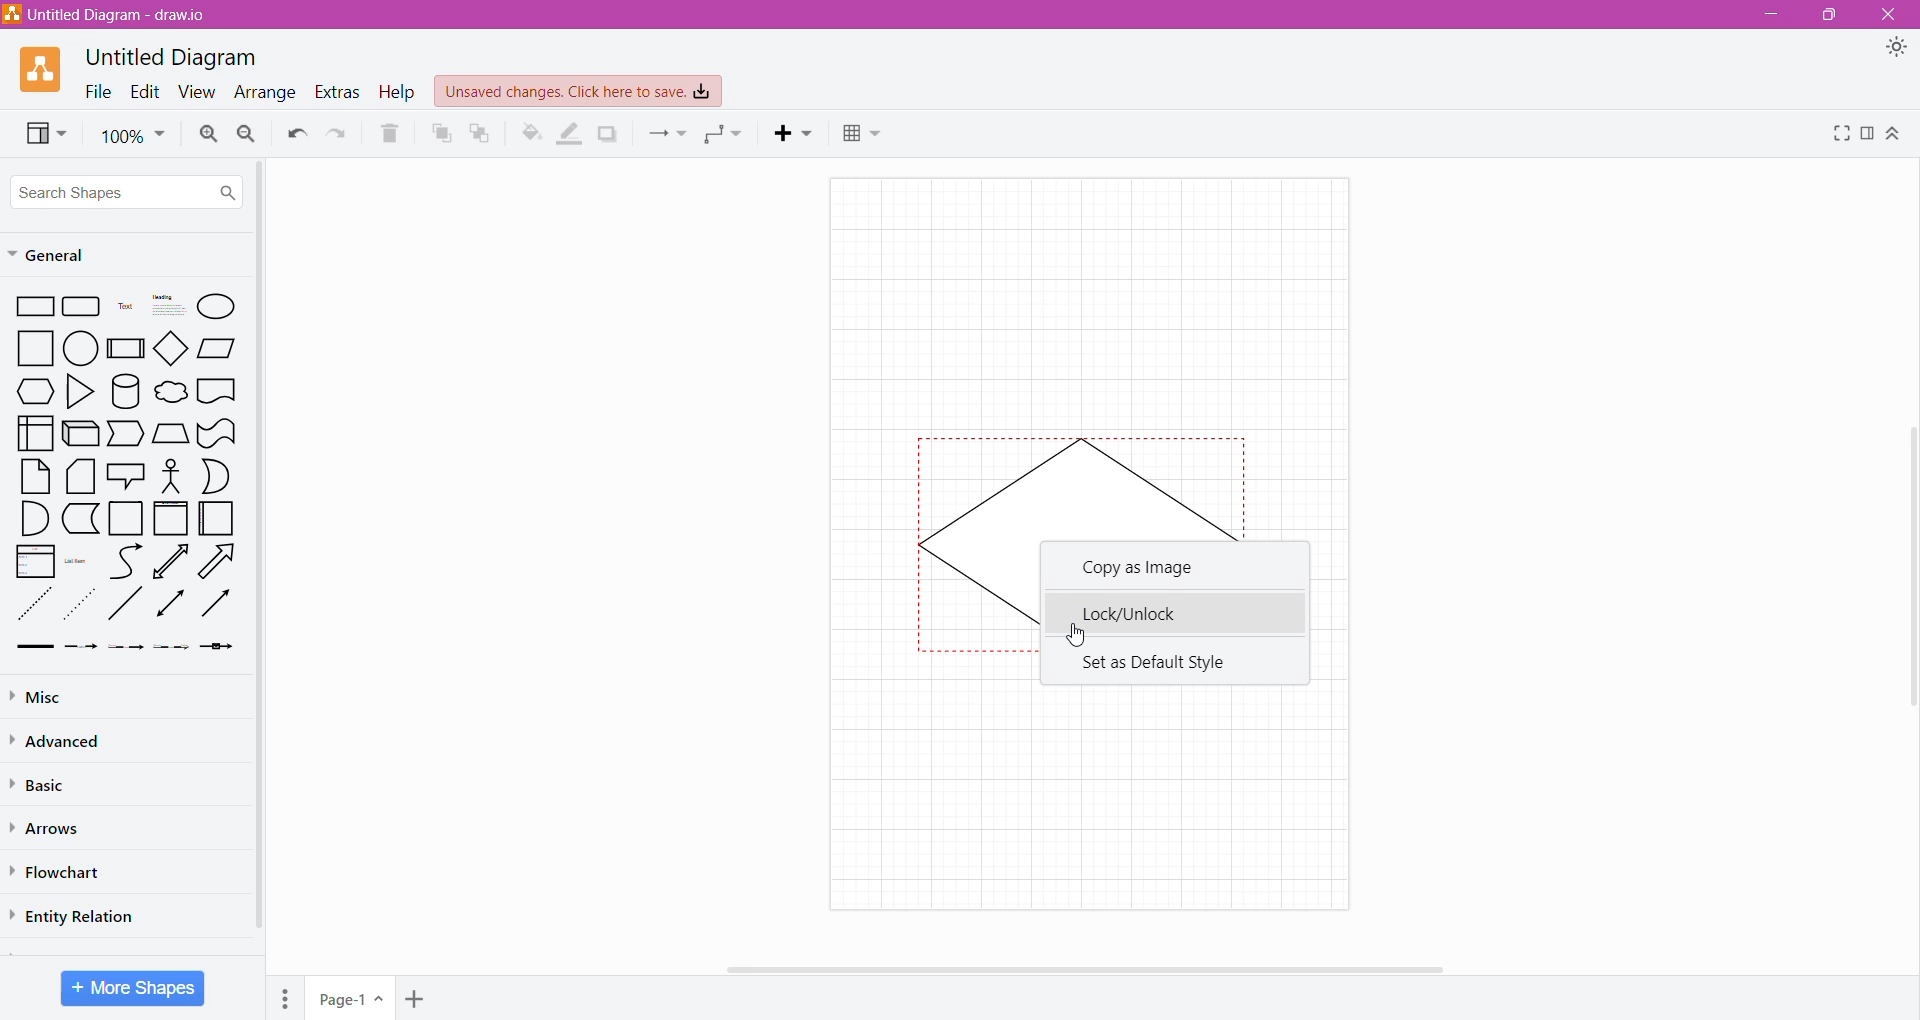 The width and height of the screenshot is (1920, 1020). Describe the element at coordinates (125, 308) in the screenshot. I see `Text` at that location.